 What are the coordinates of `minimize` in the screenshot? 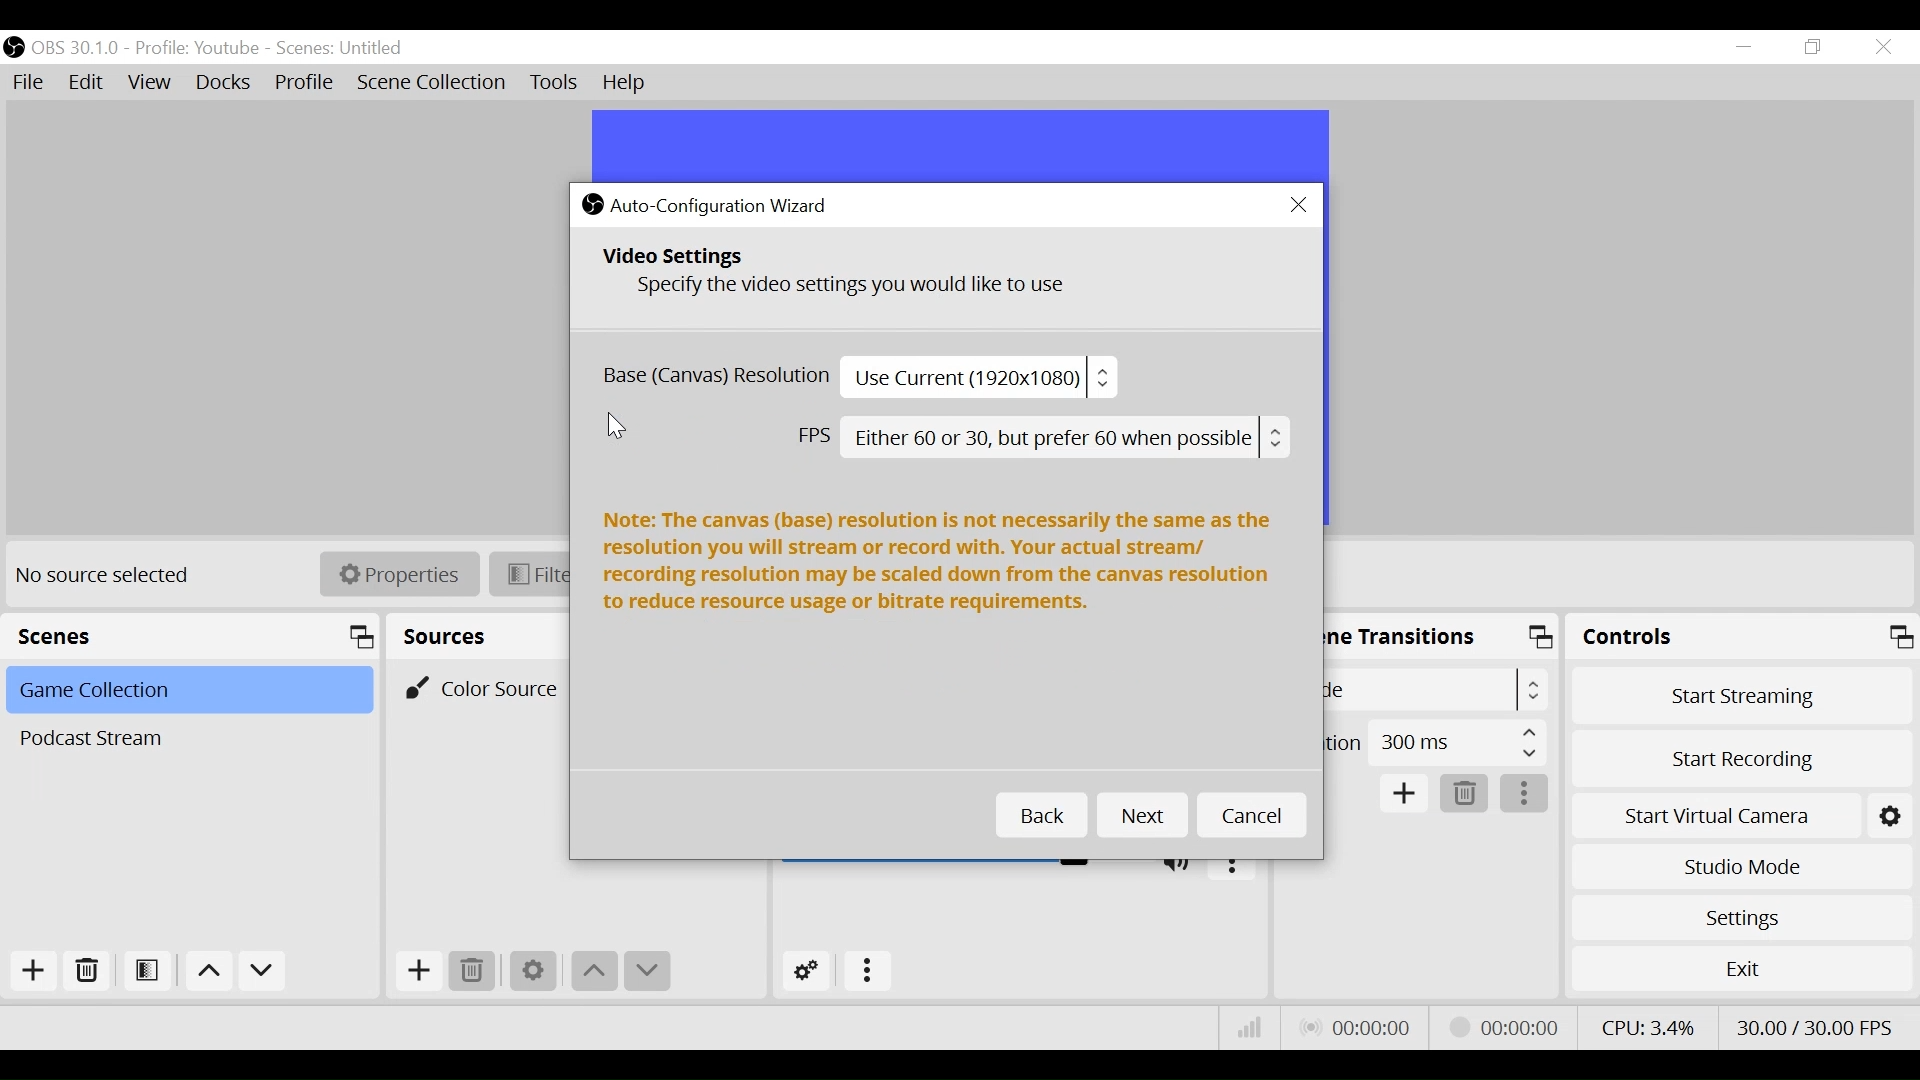 It's located at (1742, 46).